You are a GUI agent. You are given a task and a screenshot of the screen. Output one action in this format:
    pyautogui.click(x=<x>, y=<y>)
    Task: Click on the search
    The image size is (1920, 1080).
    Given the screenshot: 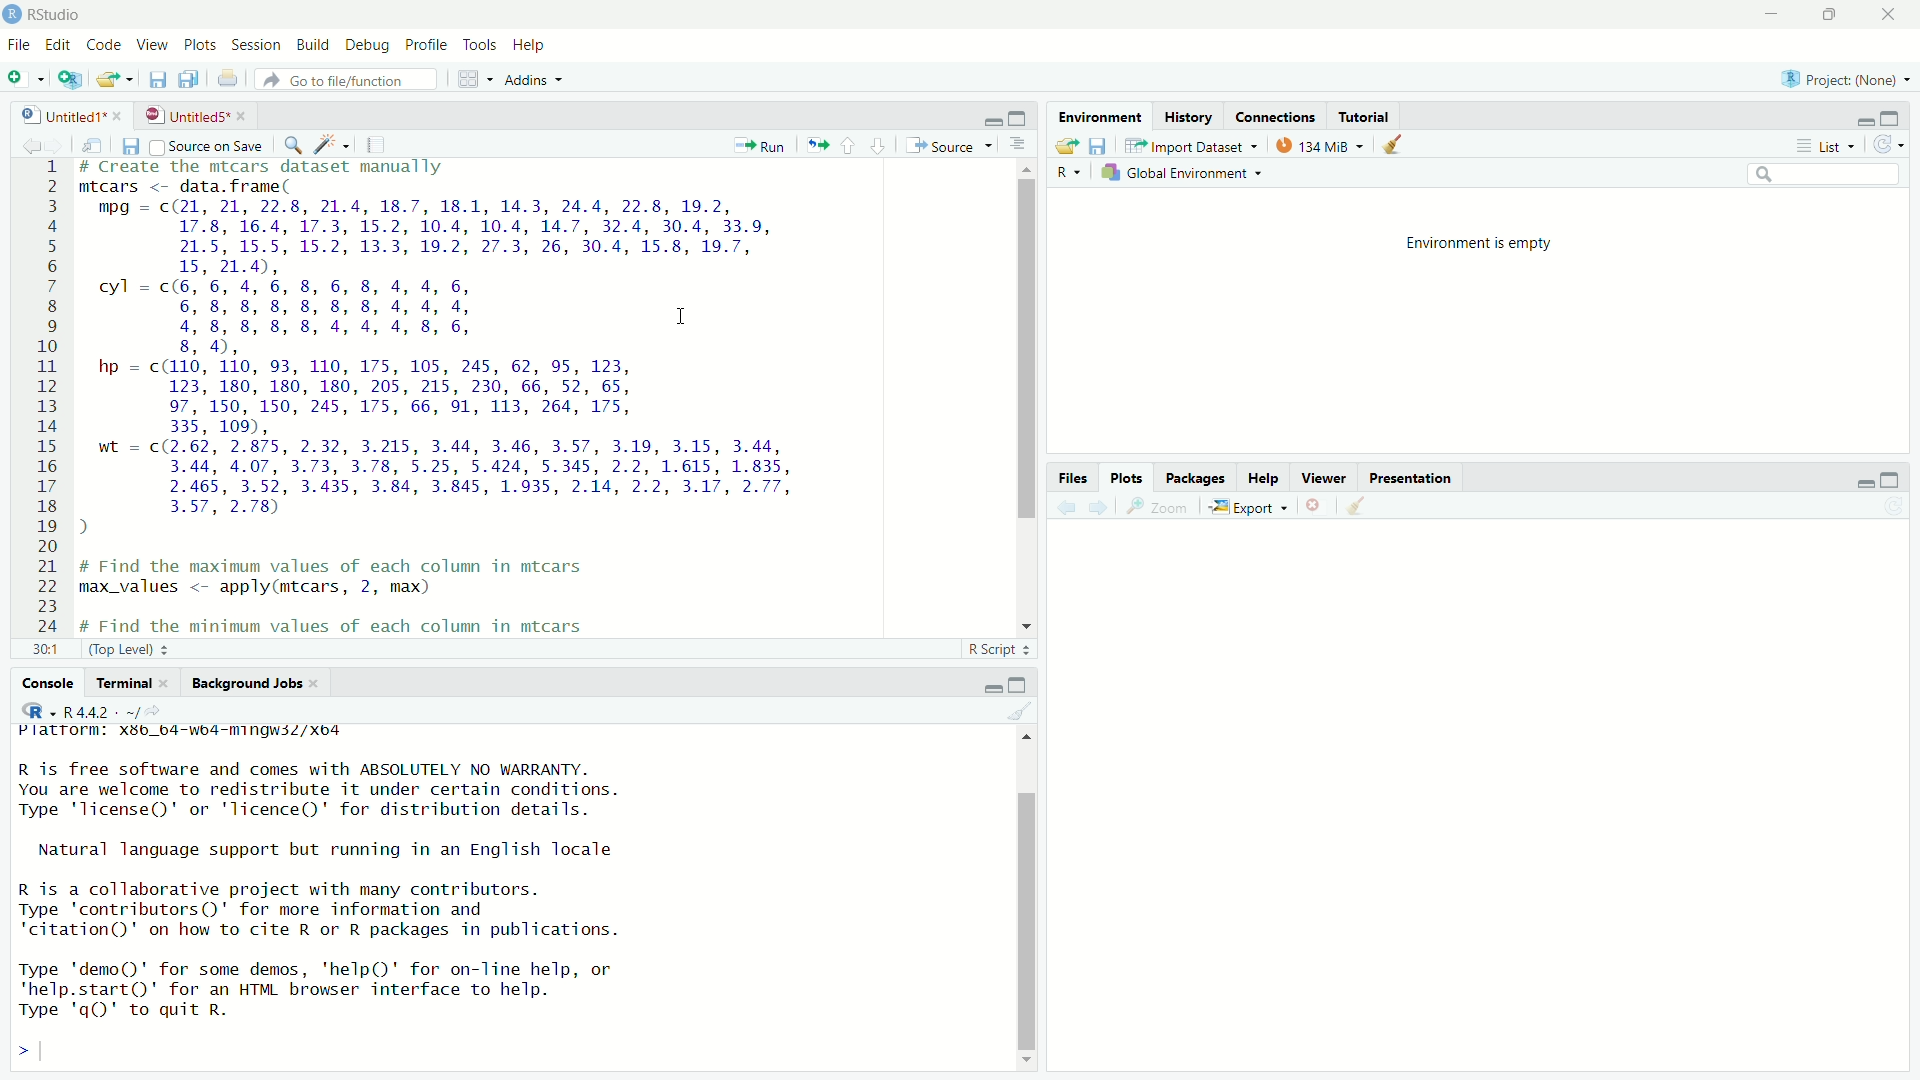 What is the action you would take?
    pyautogui.click(x=1828, y=174)
    